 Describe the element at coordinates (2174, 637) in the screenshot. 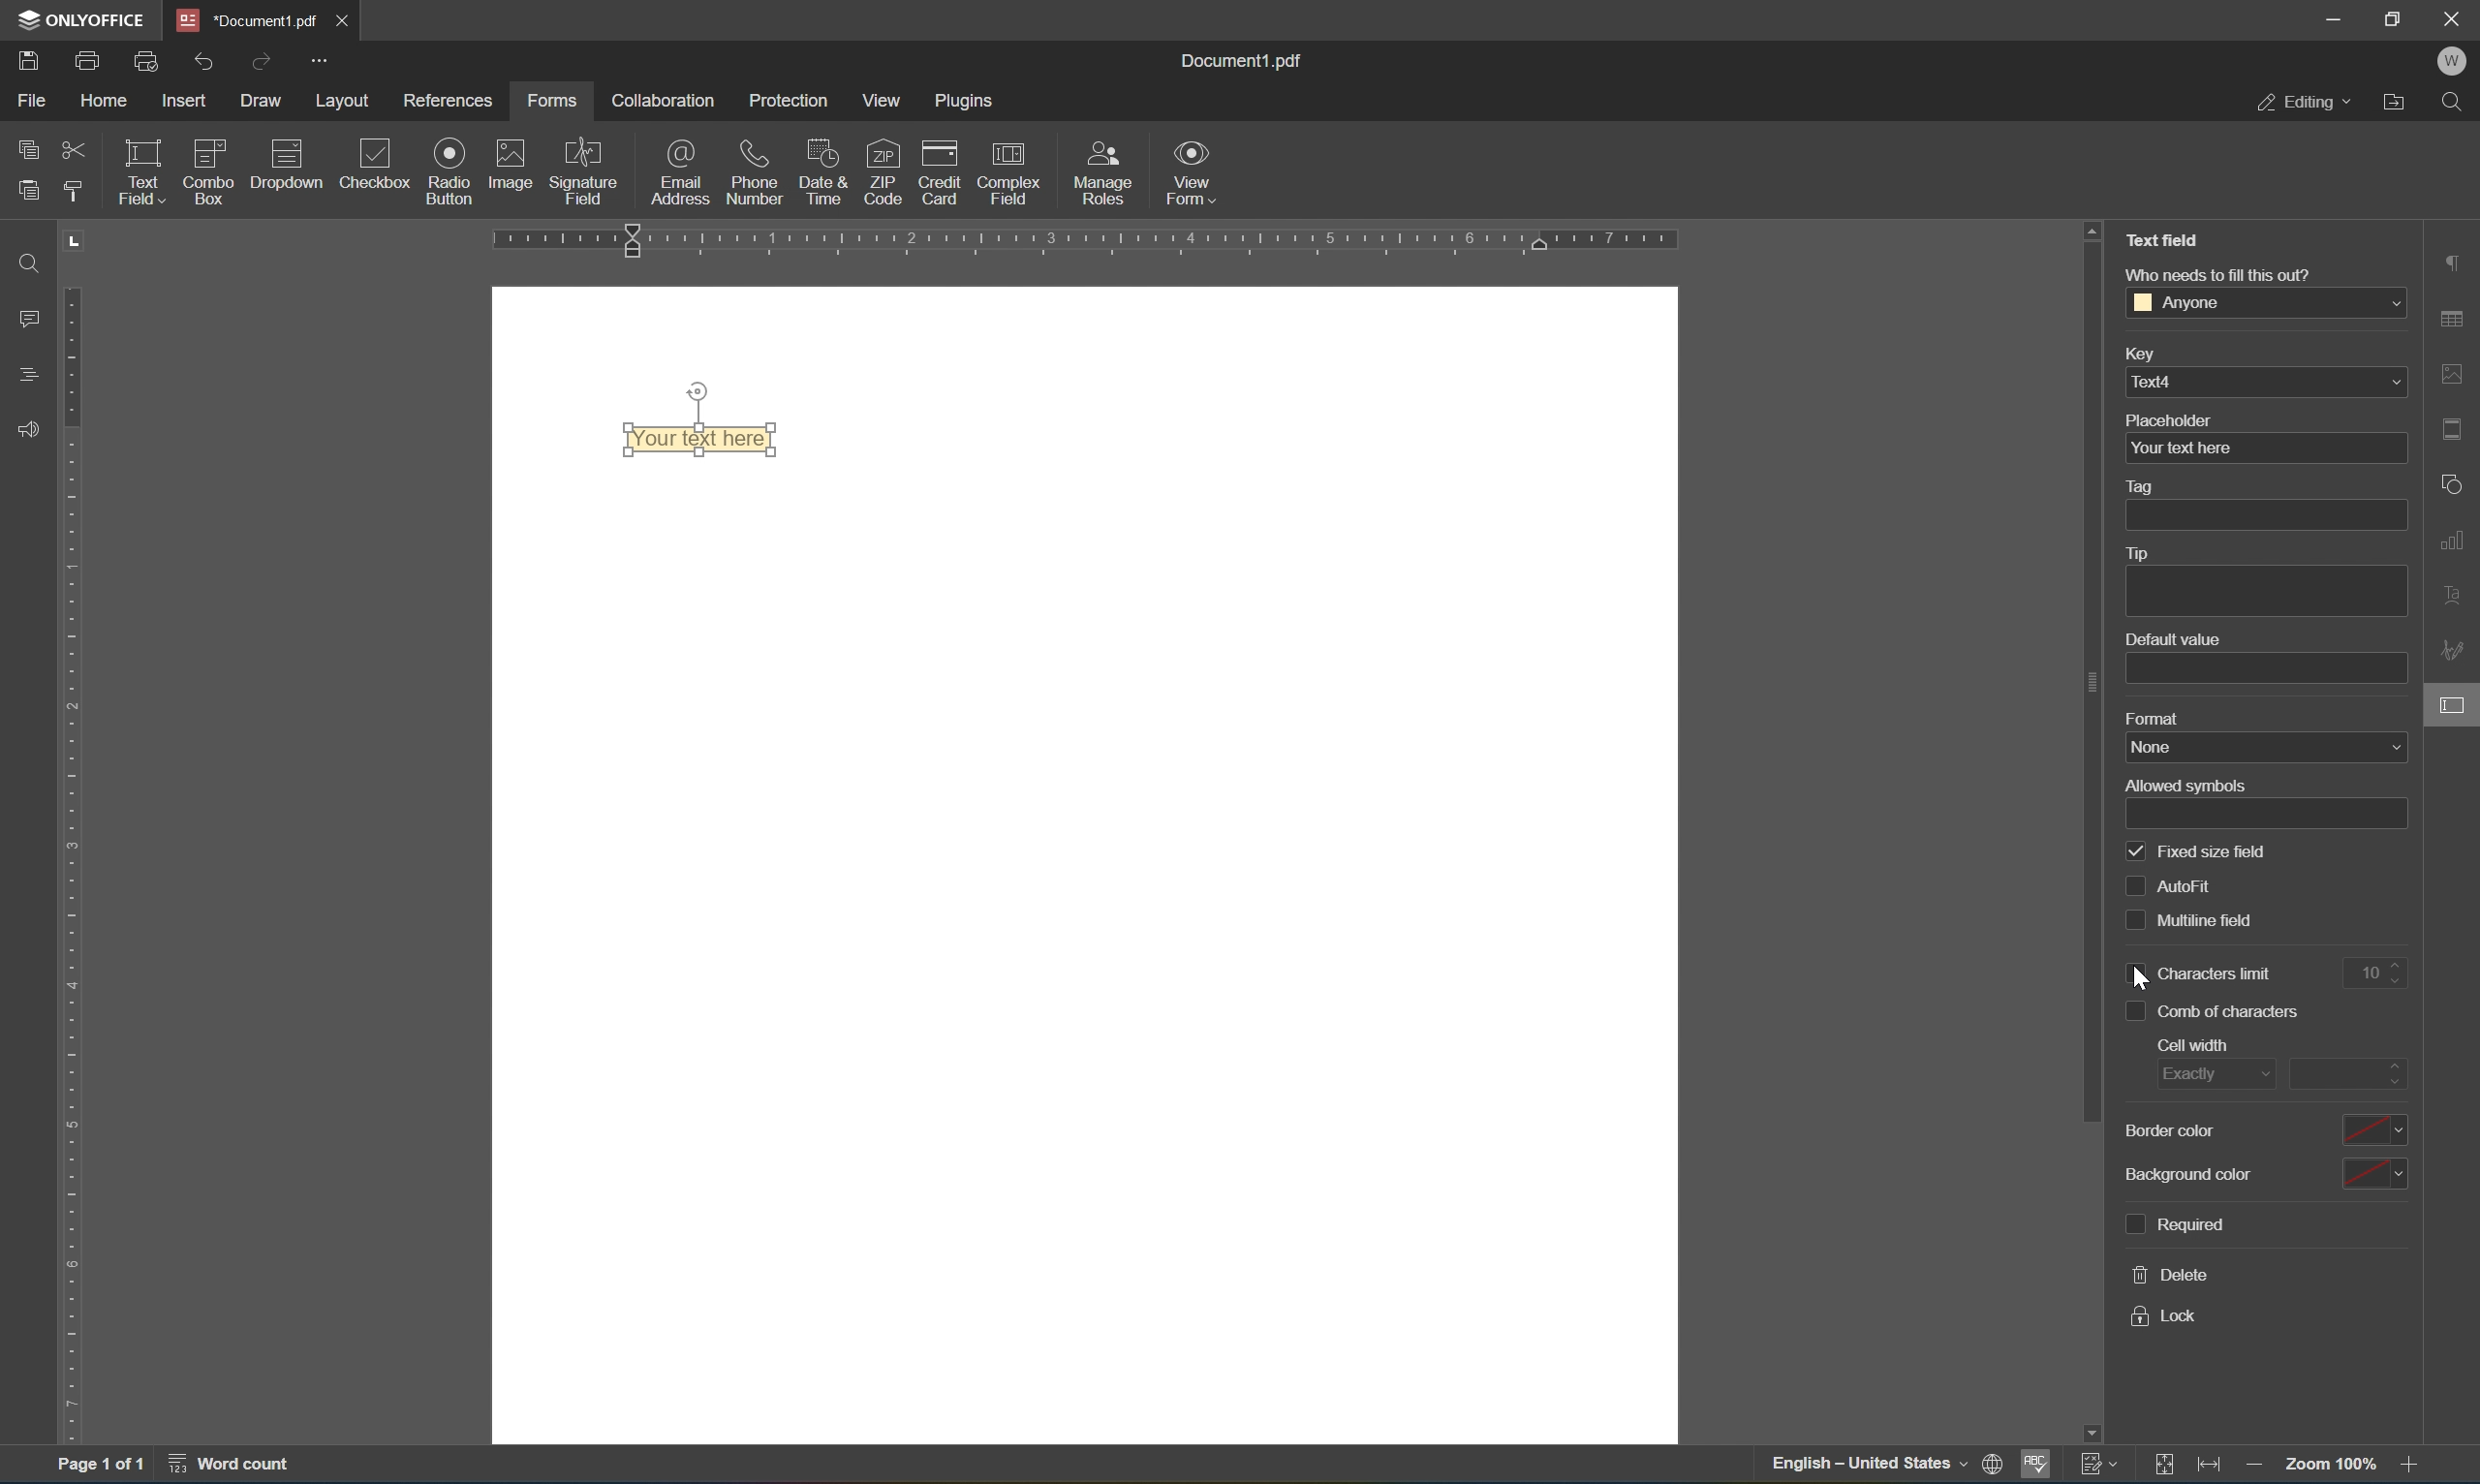

I see `default value` at that location.